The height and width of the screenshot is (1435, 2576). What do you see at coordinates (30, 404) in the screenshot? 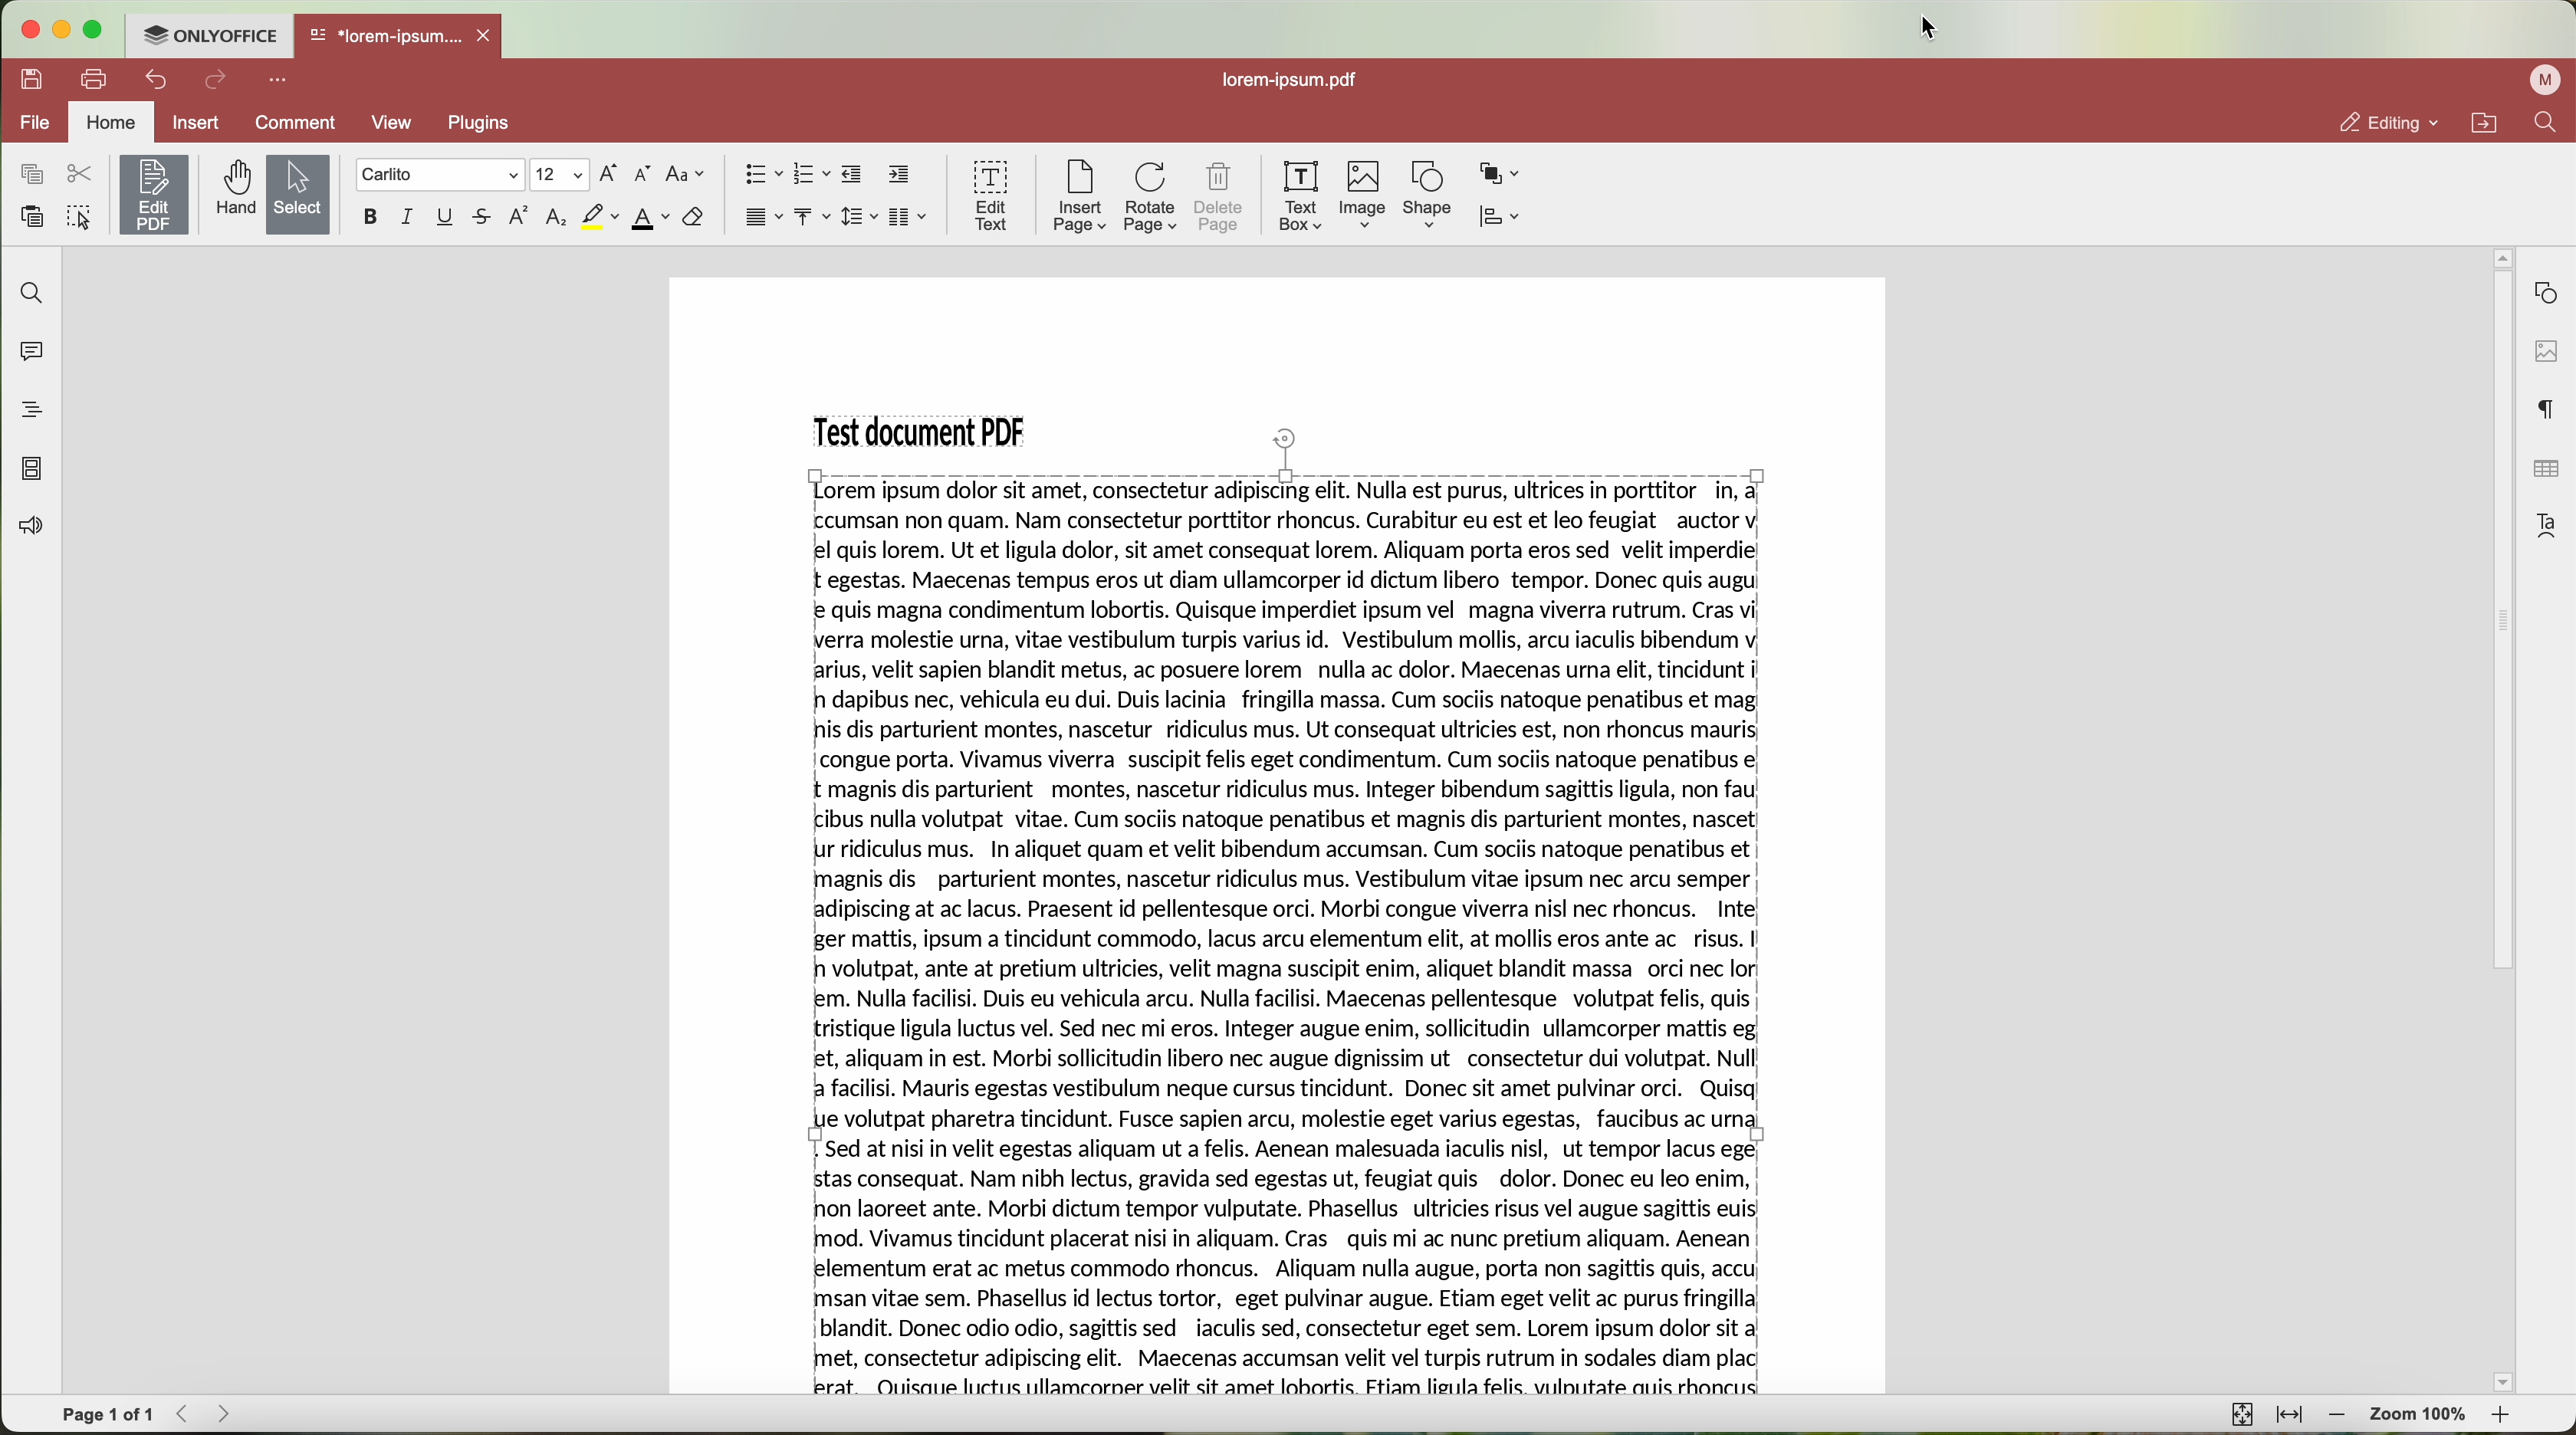
I see `heading` at bounding box center [30, 404].